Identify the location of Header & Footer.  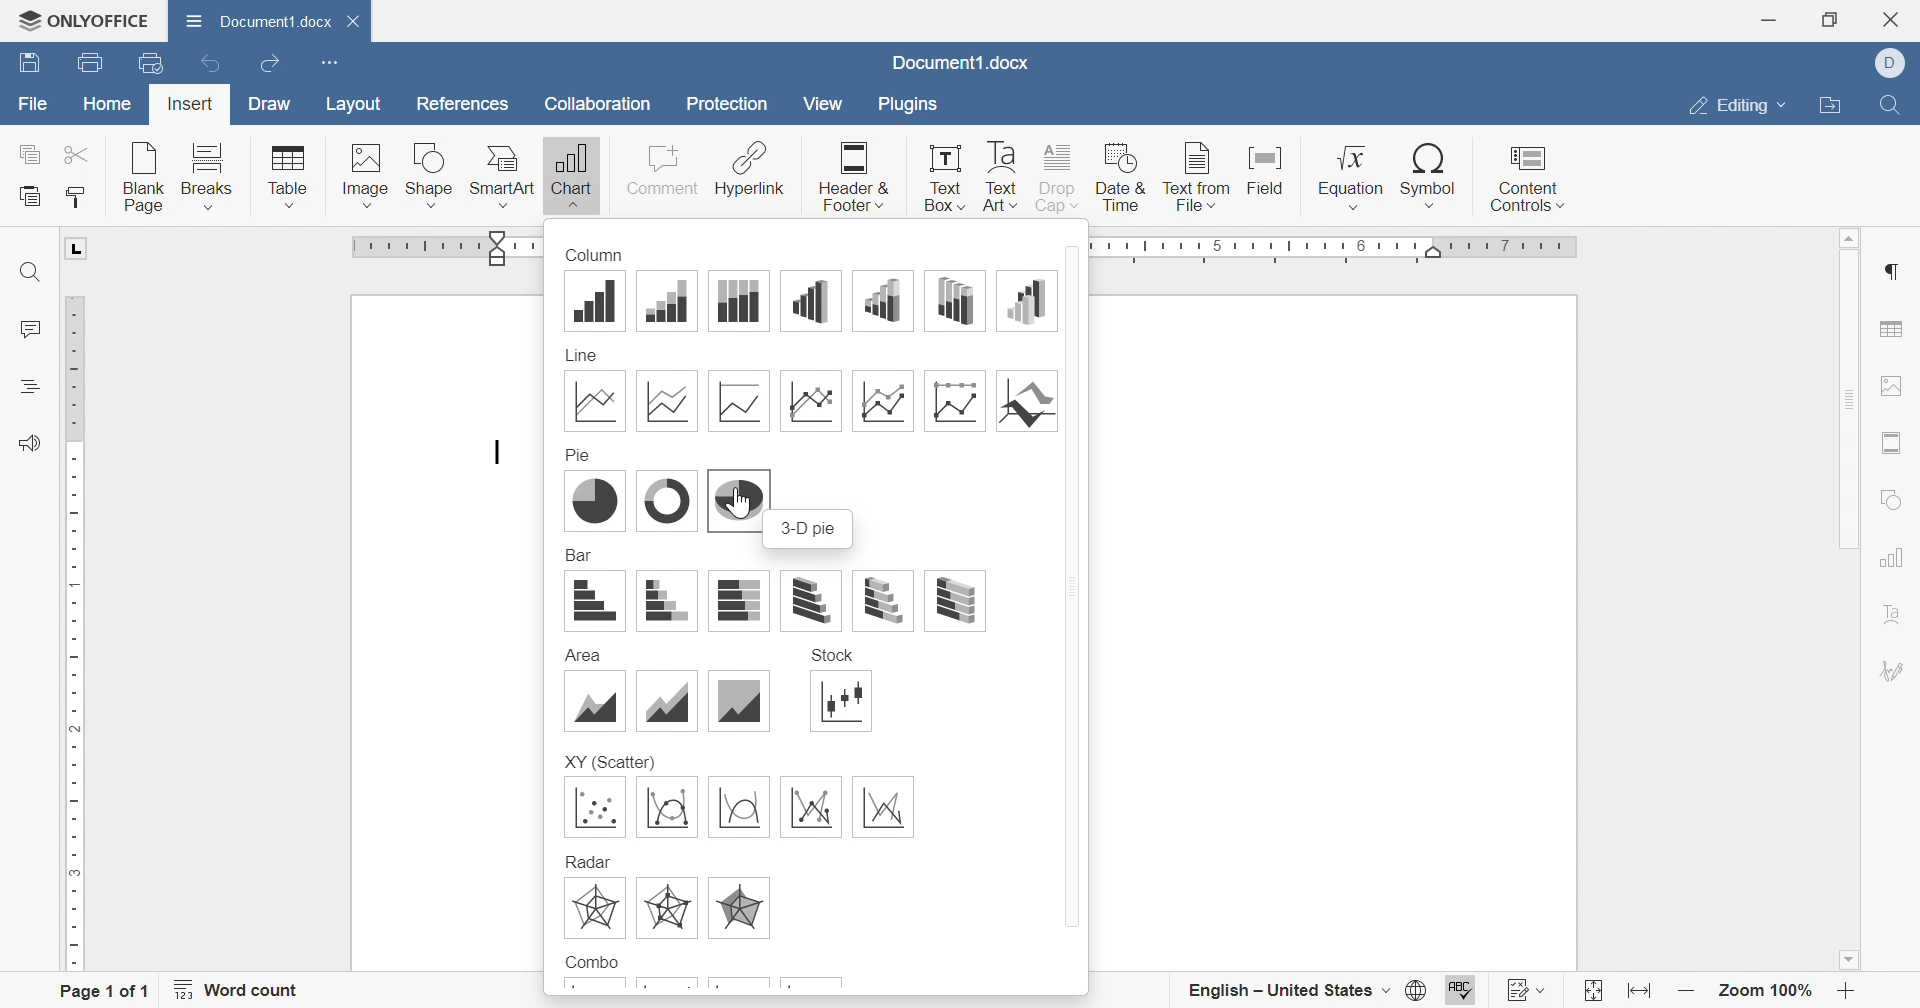
(856, 174).